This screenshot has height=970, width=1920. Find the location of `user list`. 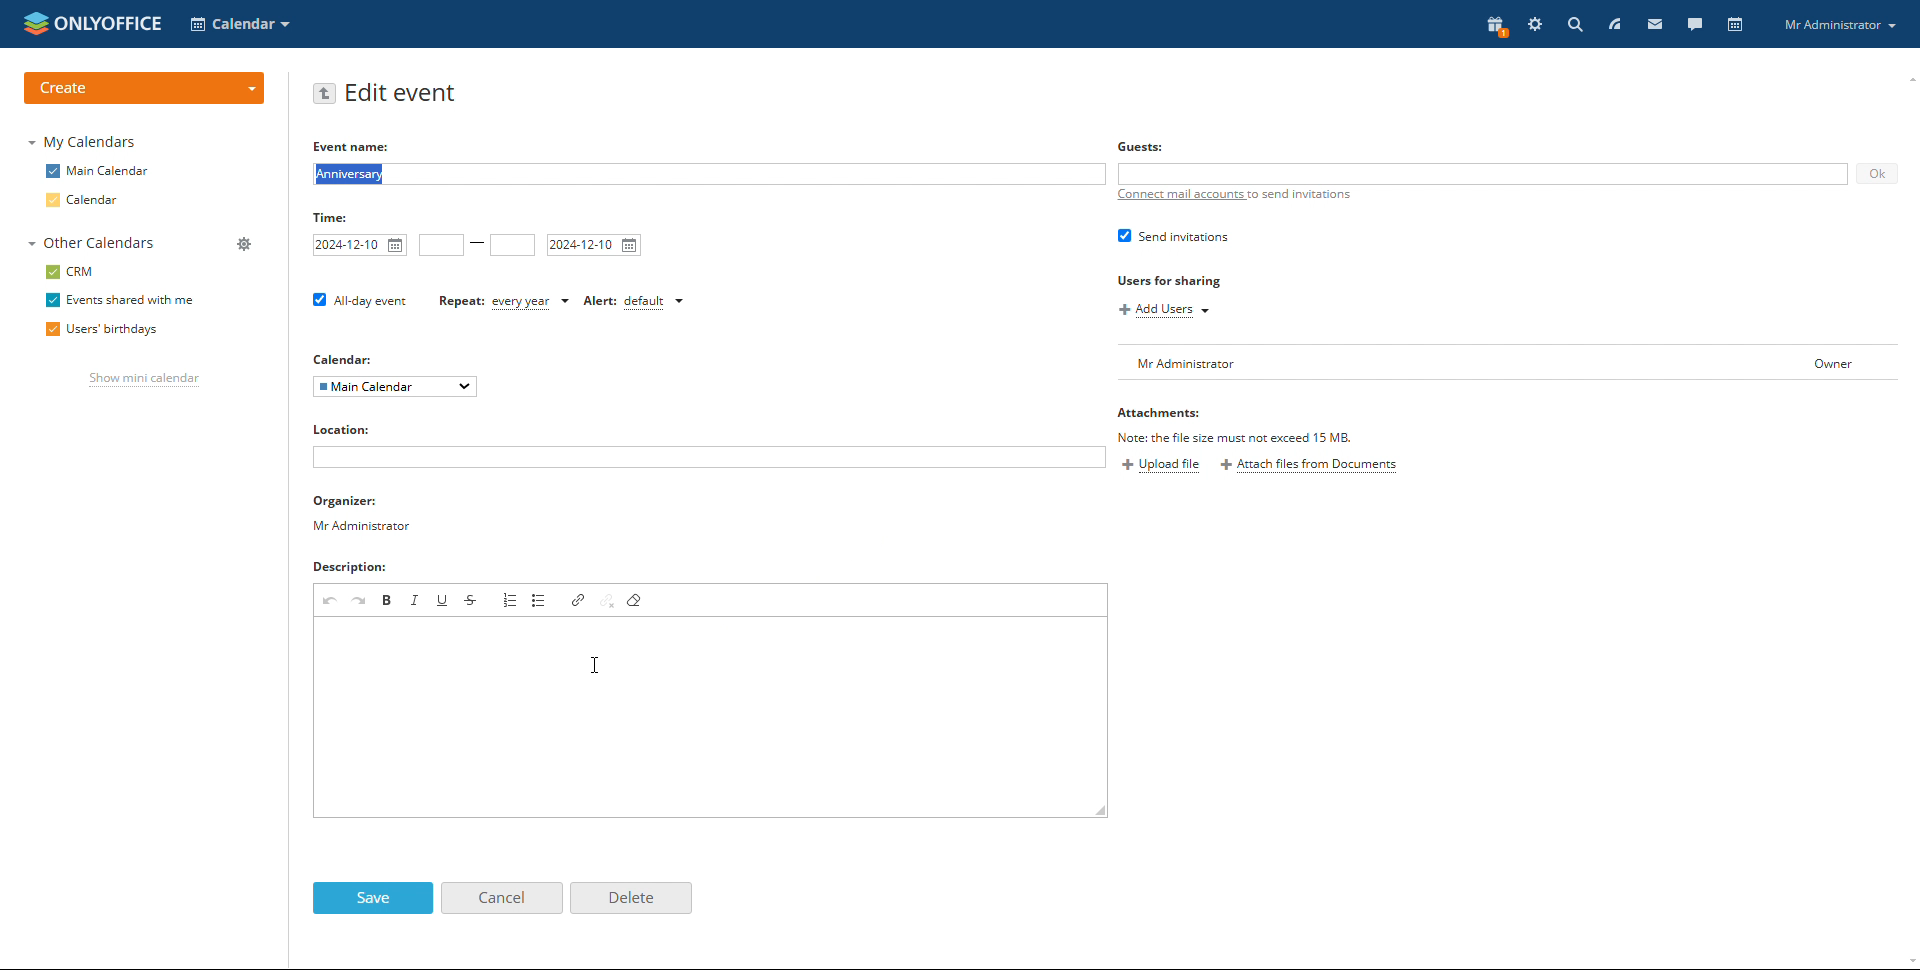

user list is located at coordinates (1508, 363).